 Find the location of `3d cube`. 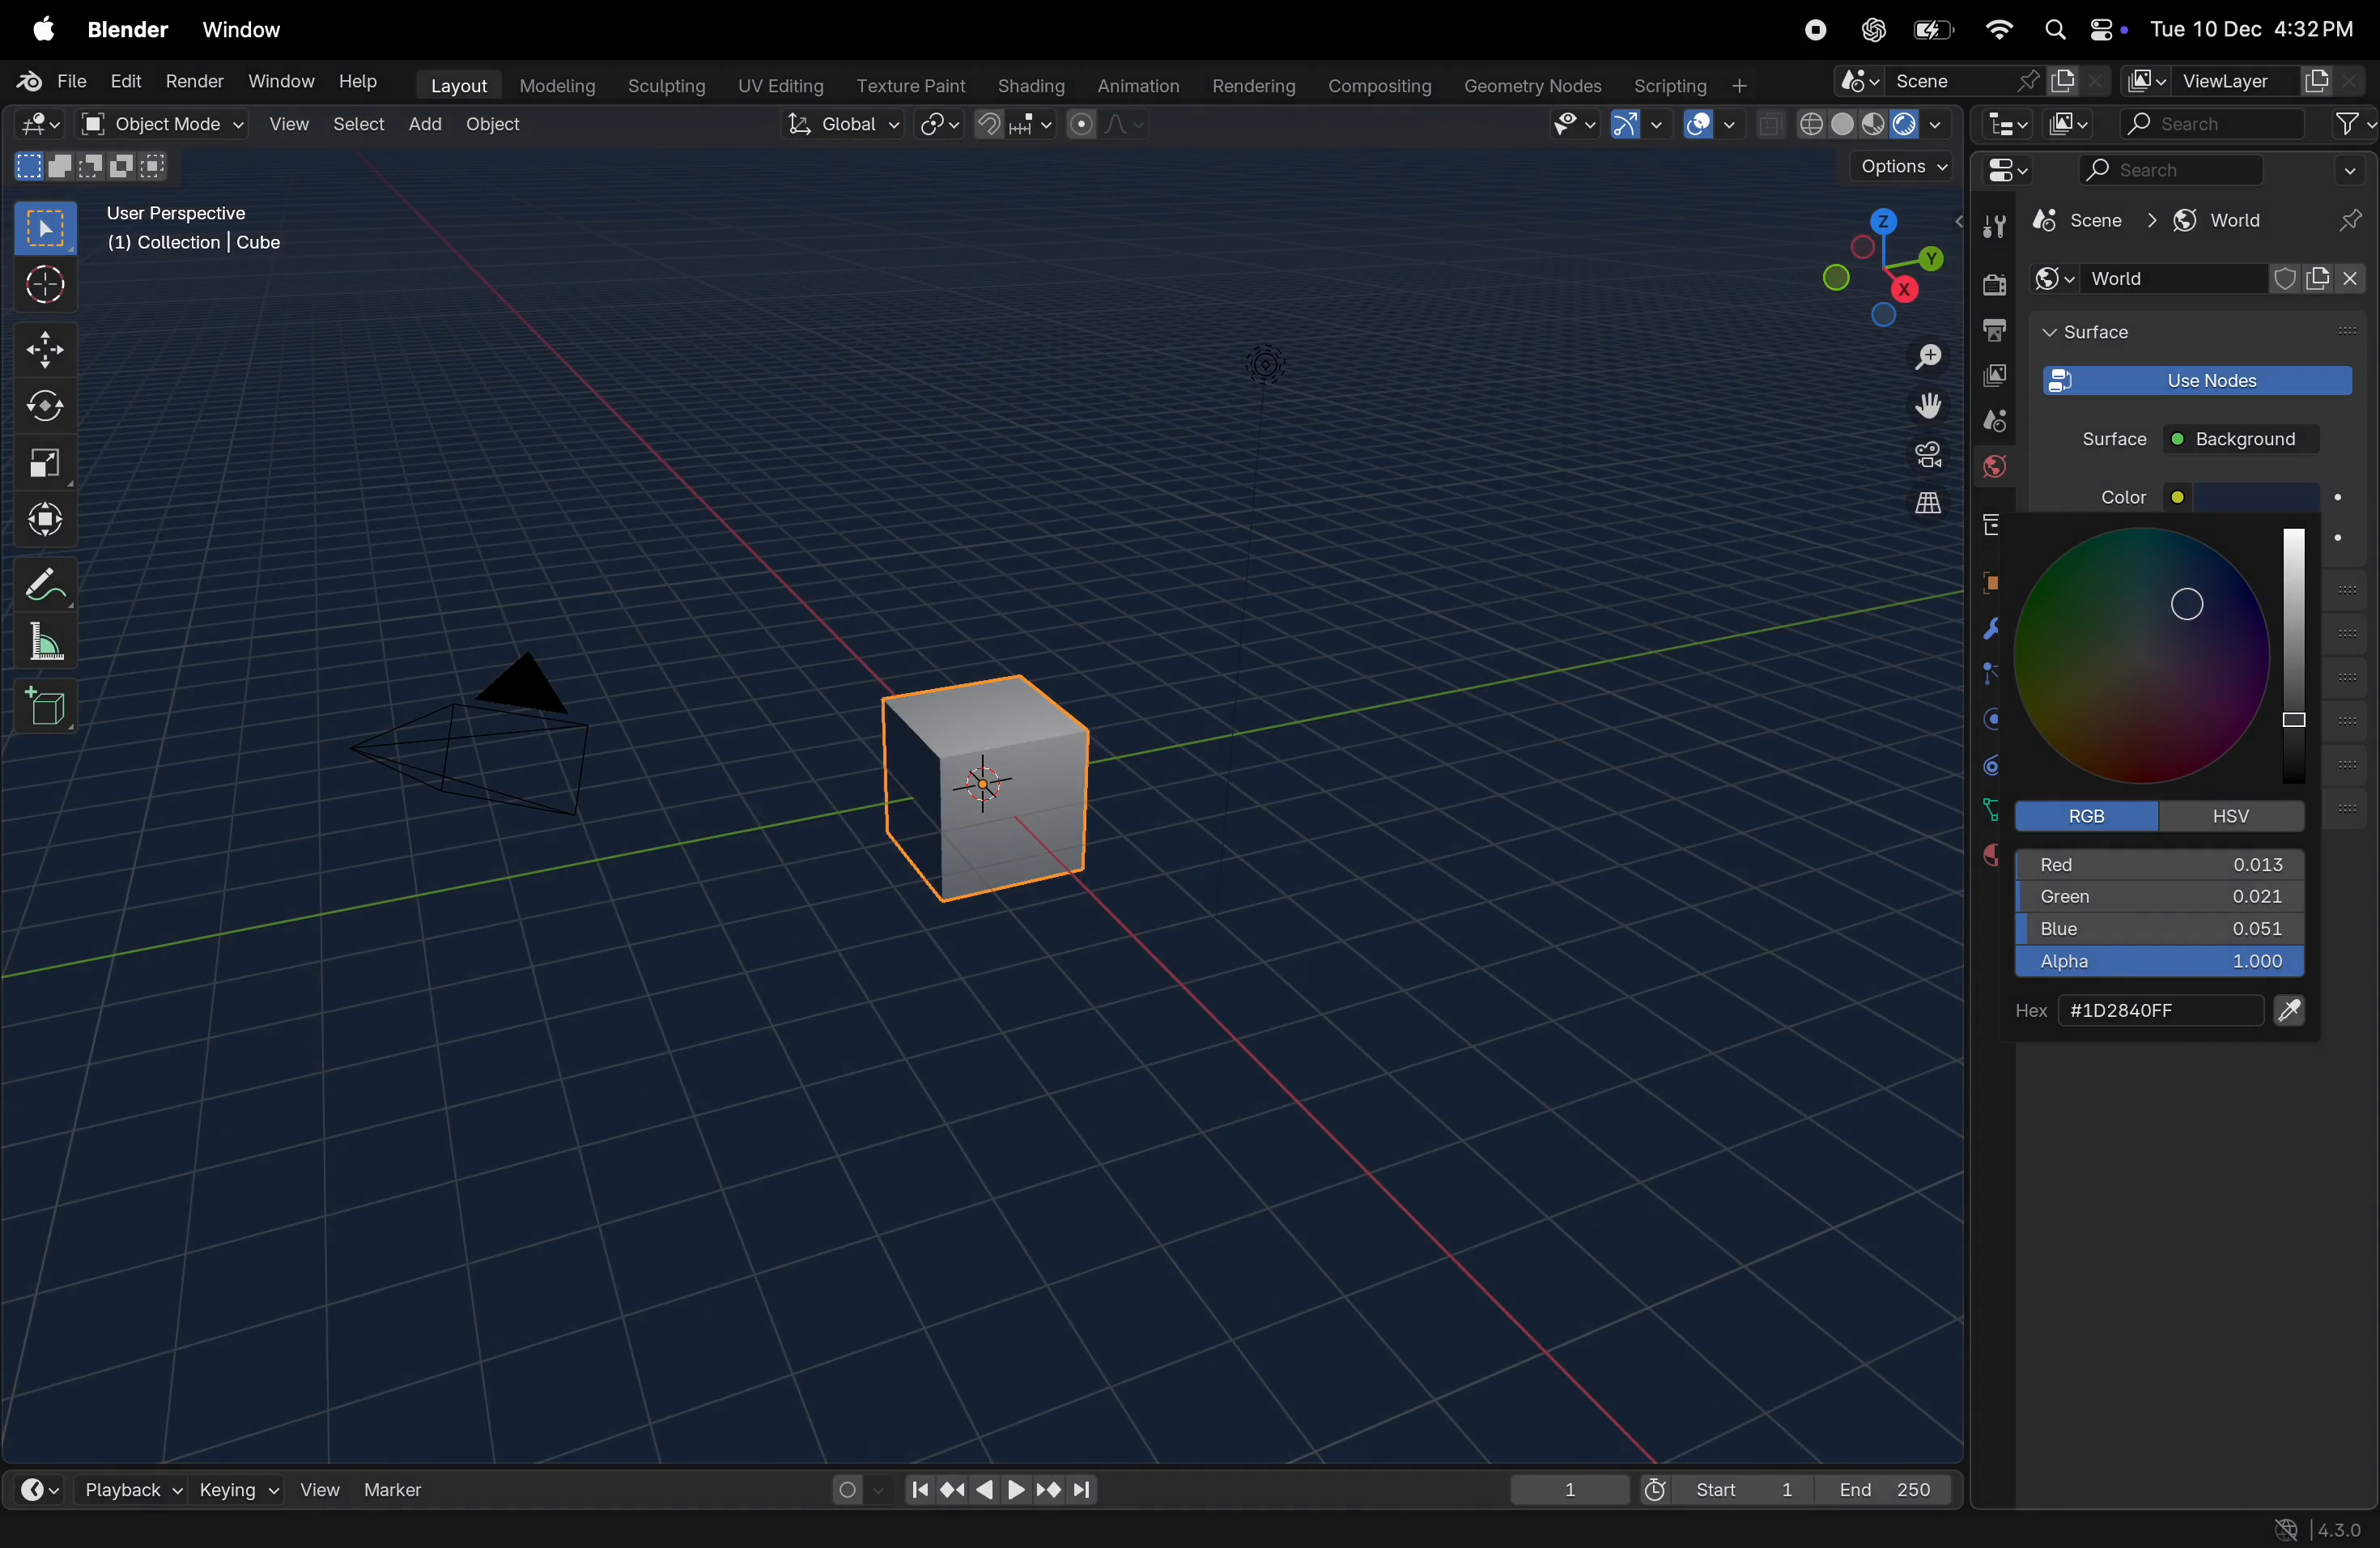

3d cube is located at coordinates (999, 778).